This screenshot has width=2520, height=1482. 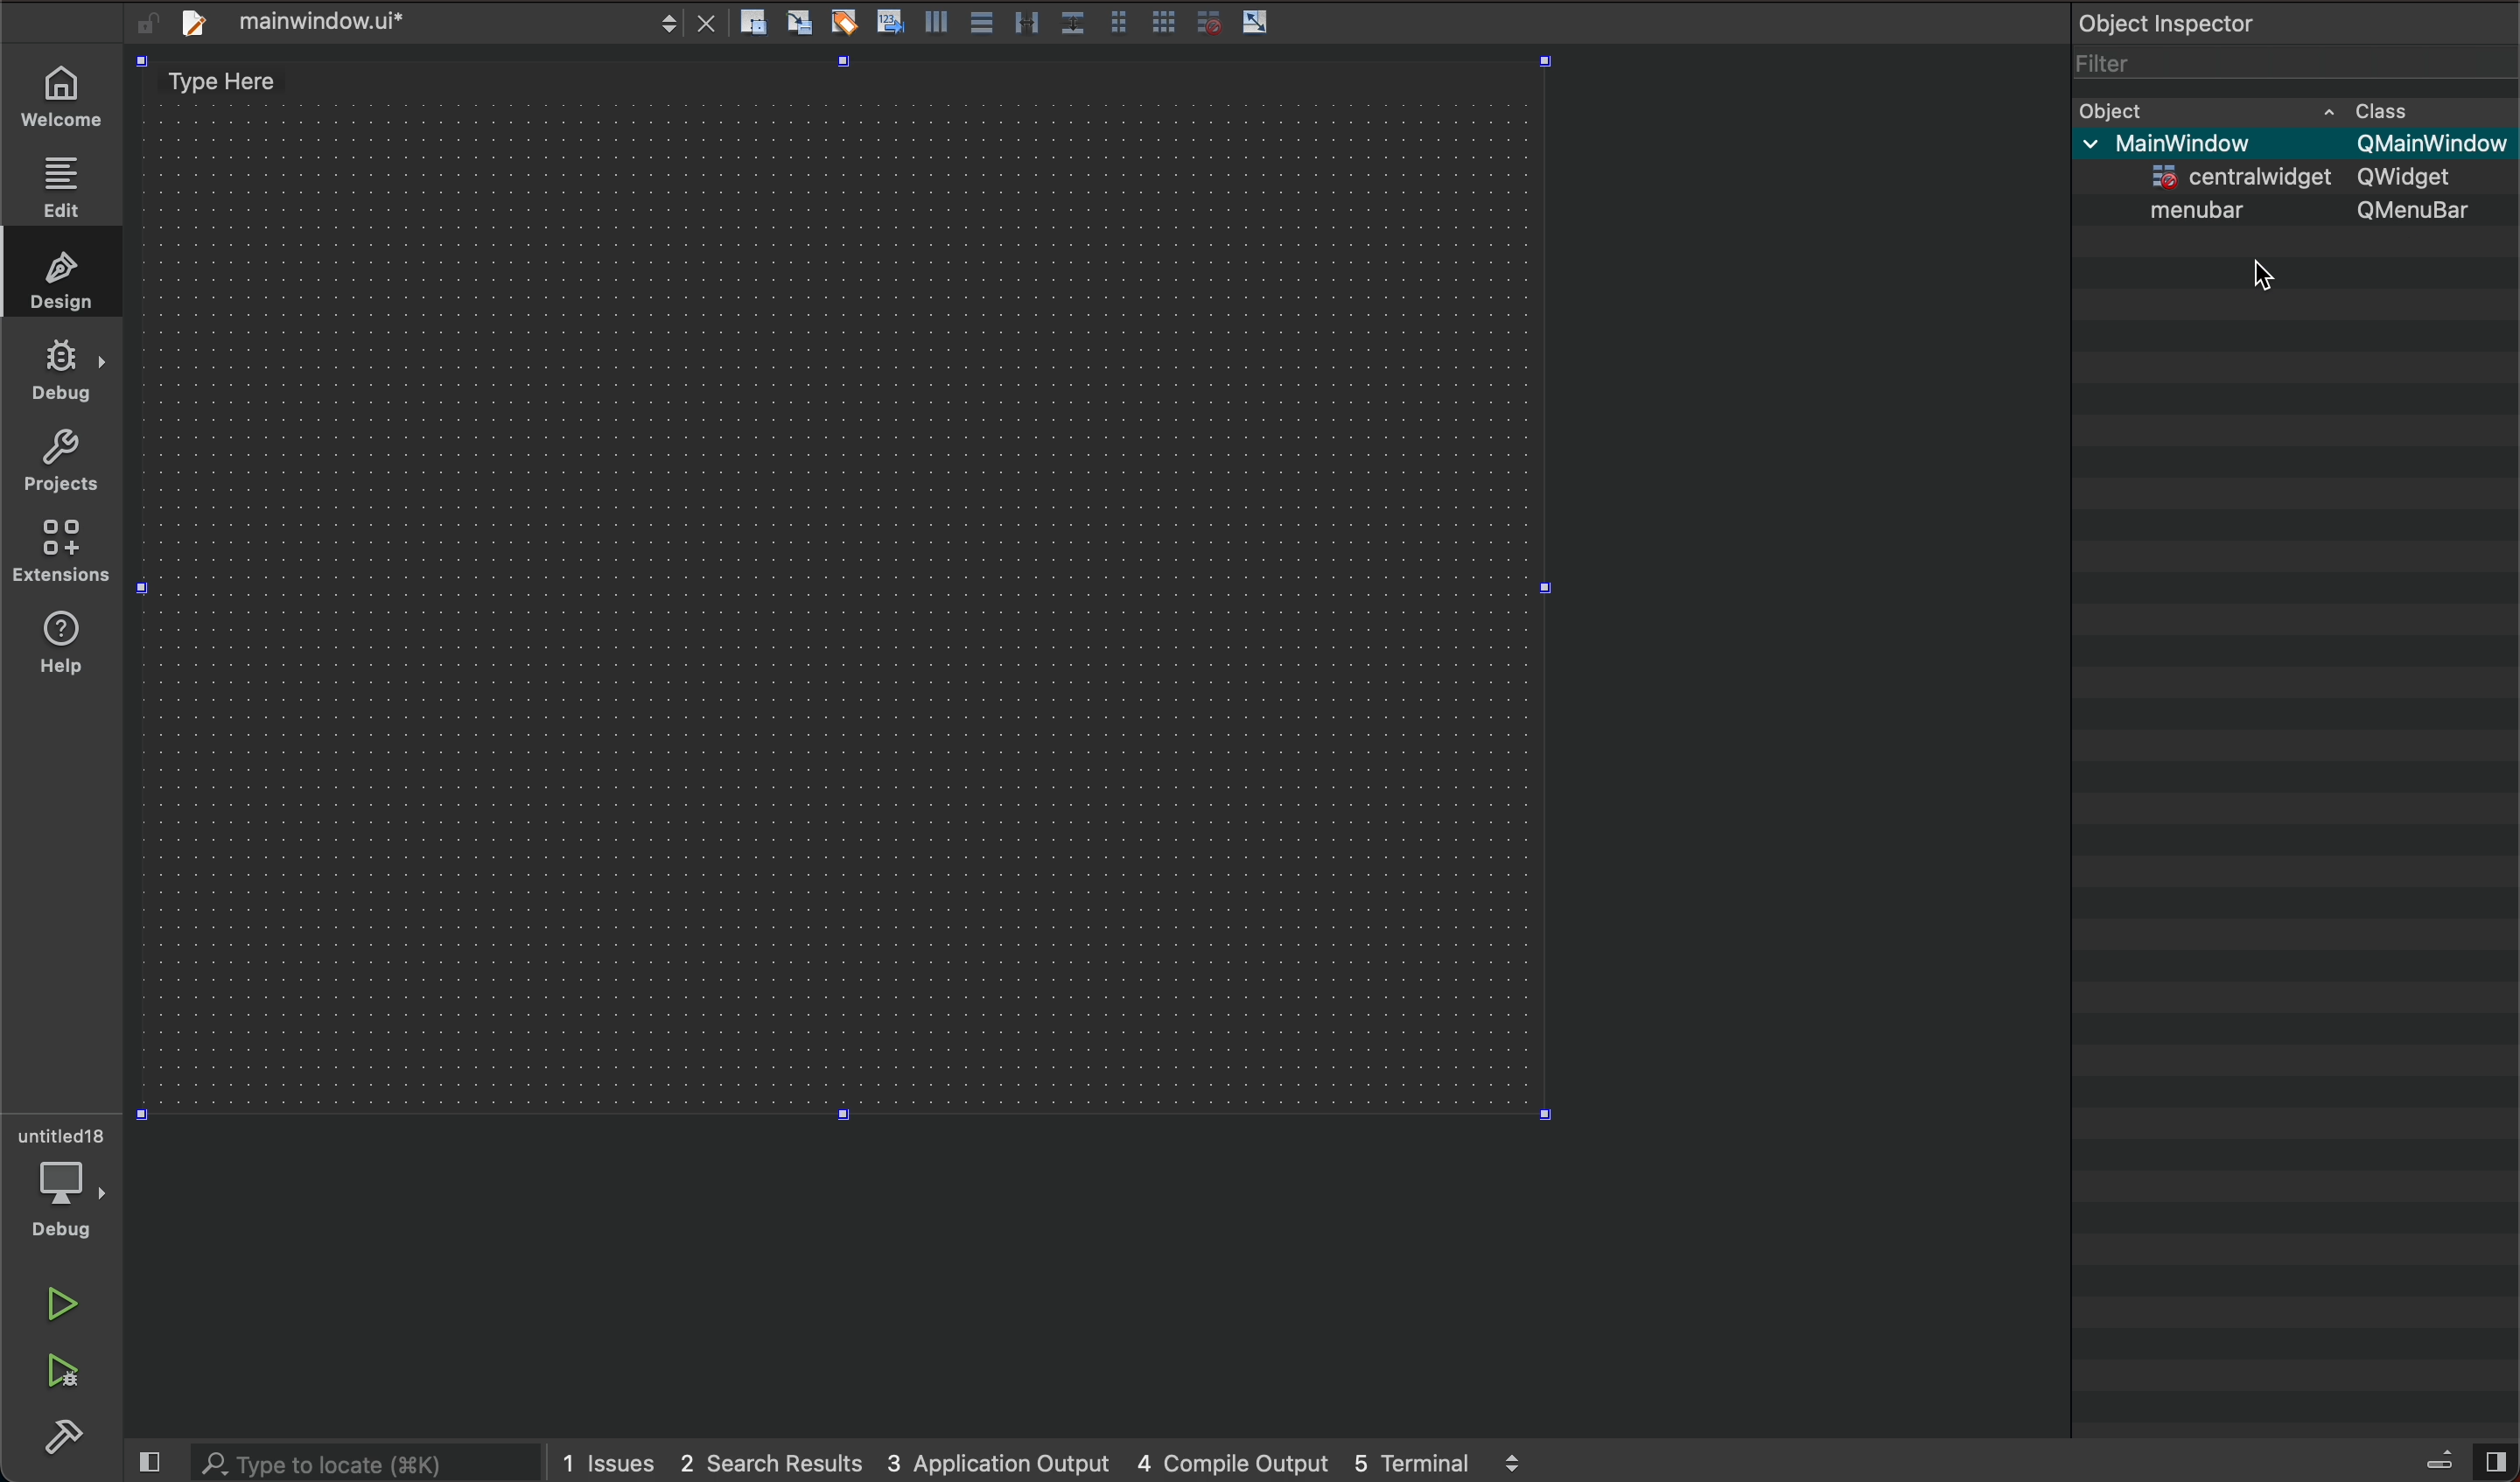 What do you see at coordinates (770, 1459) in the screenshot?
I see `2 search results` at bounding box center [770, 1459].